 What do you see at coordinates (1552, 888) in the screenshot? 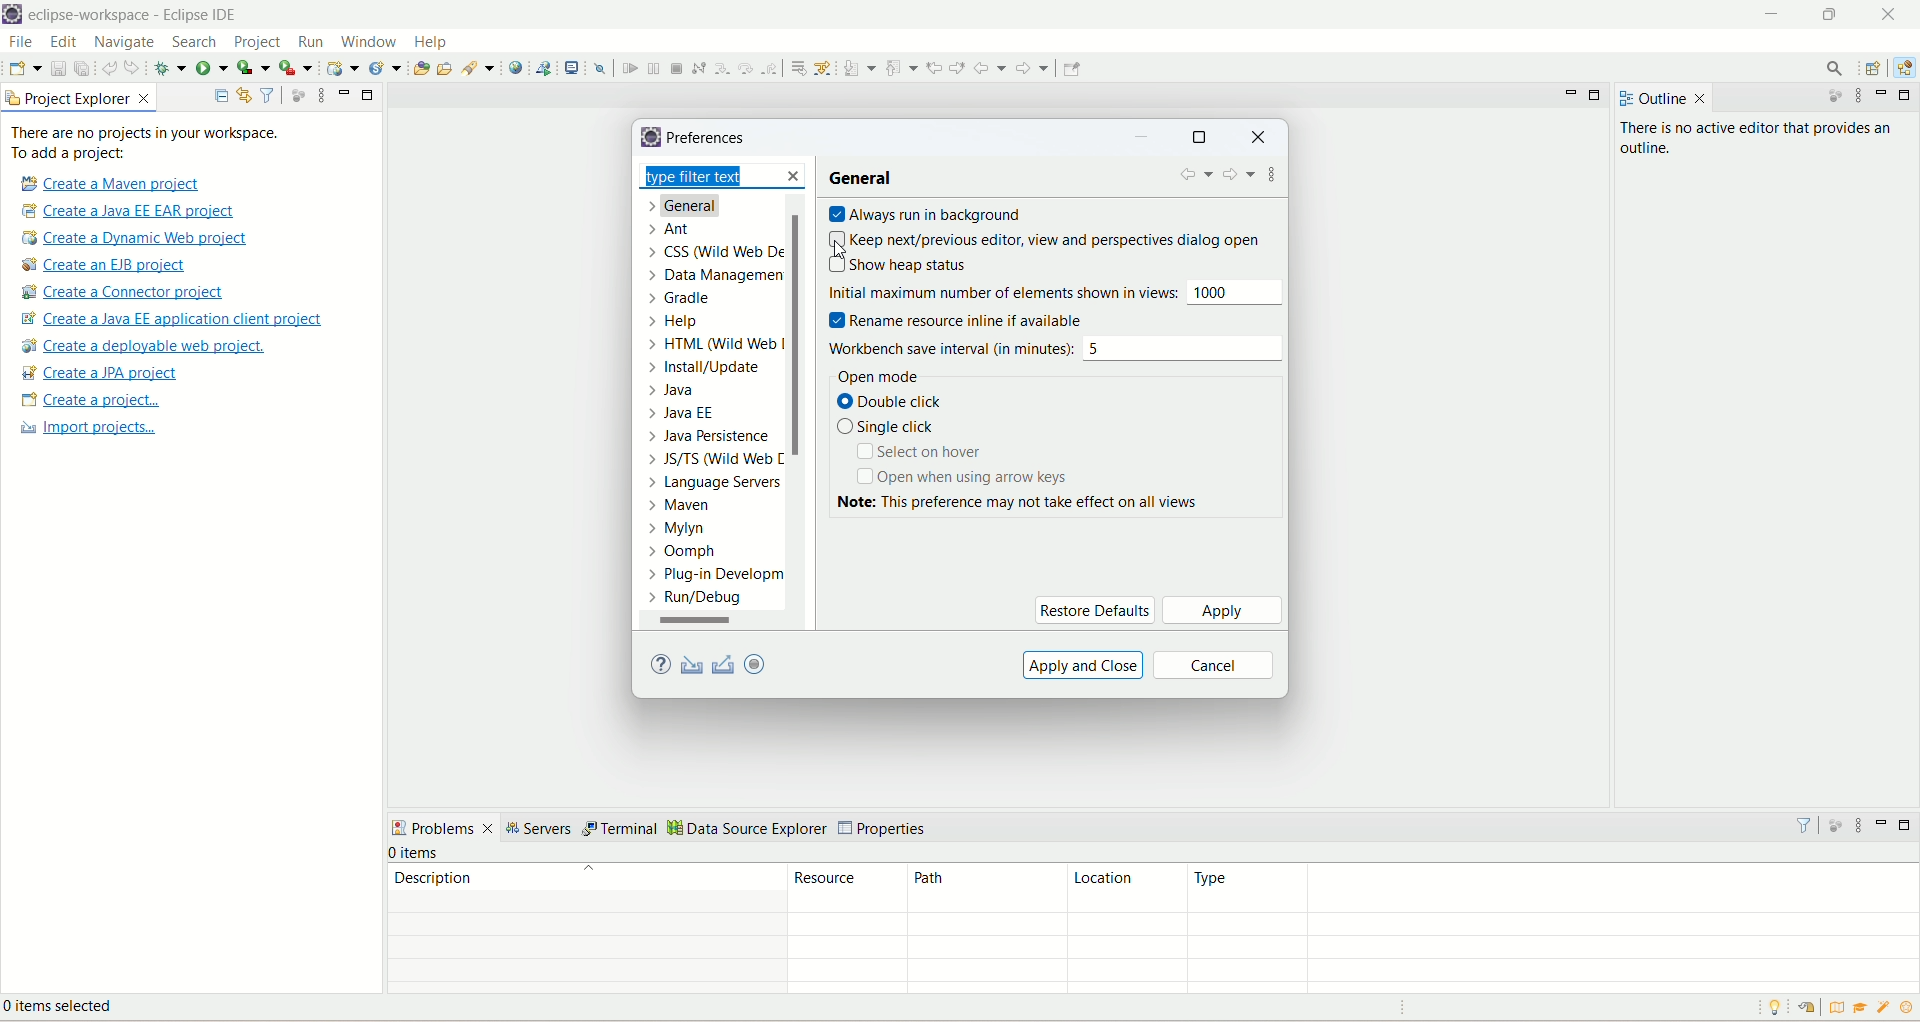
I see `type` at bounding box center [1552, 888].